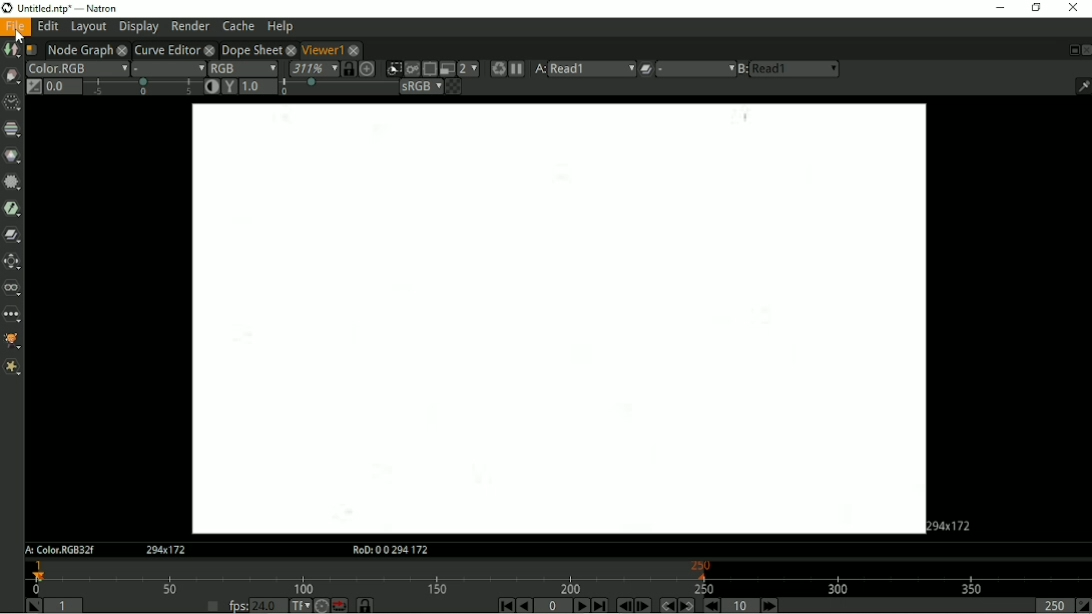  Describe the element at coordinates (624, 606) in the screenshot. I see `Previous frame` at that location.